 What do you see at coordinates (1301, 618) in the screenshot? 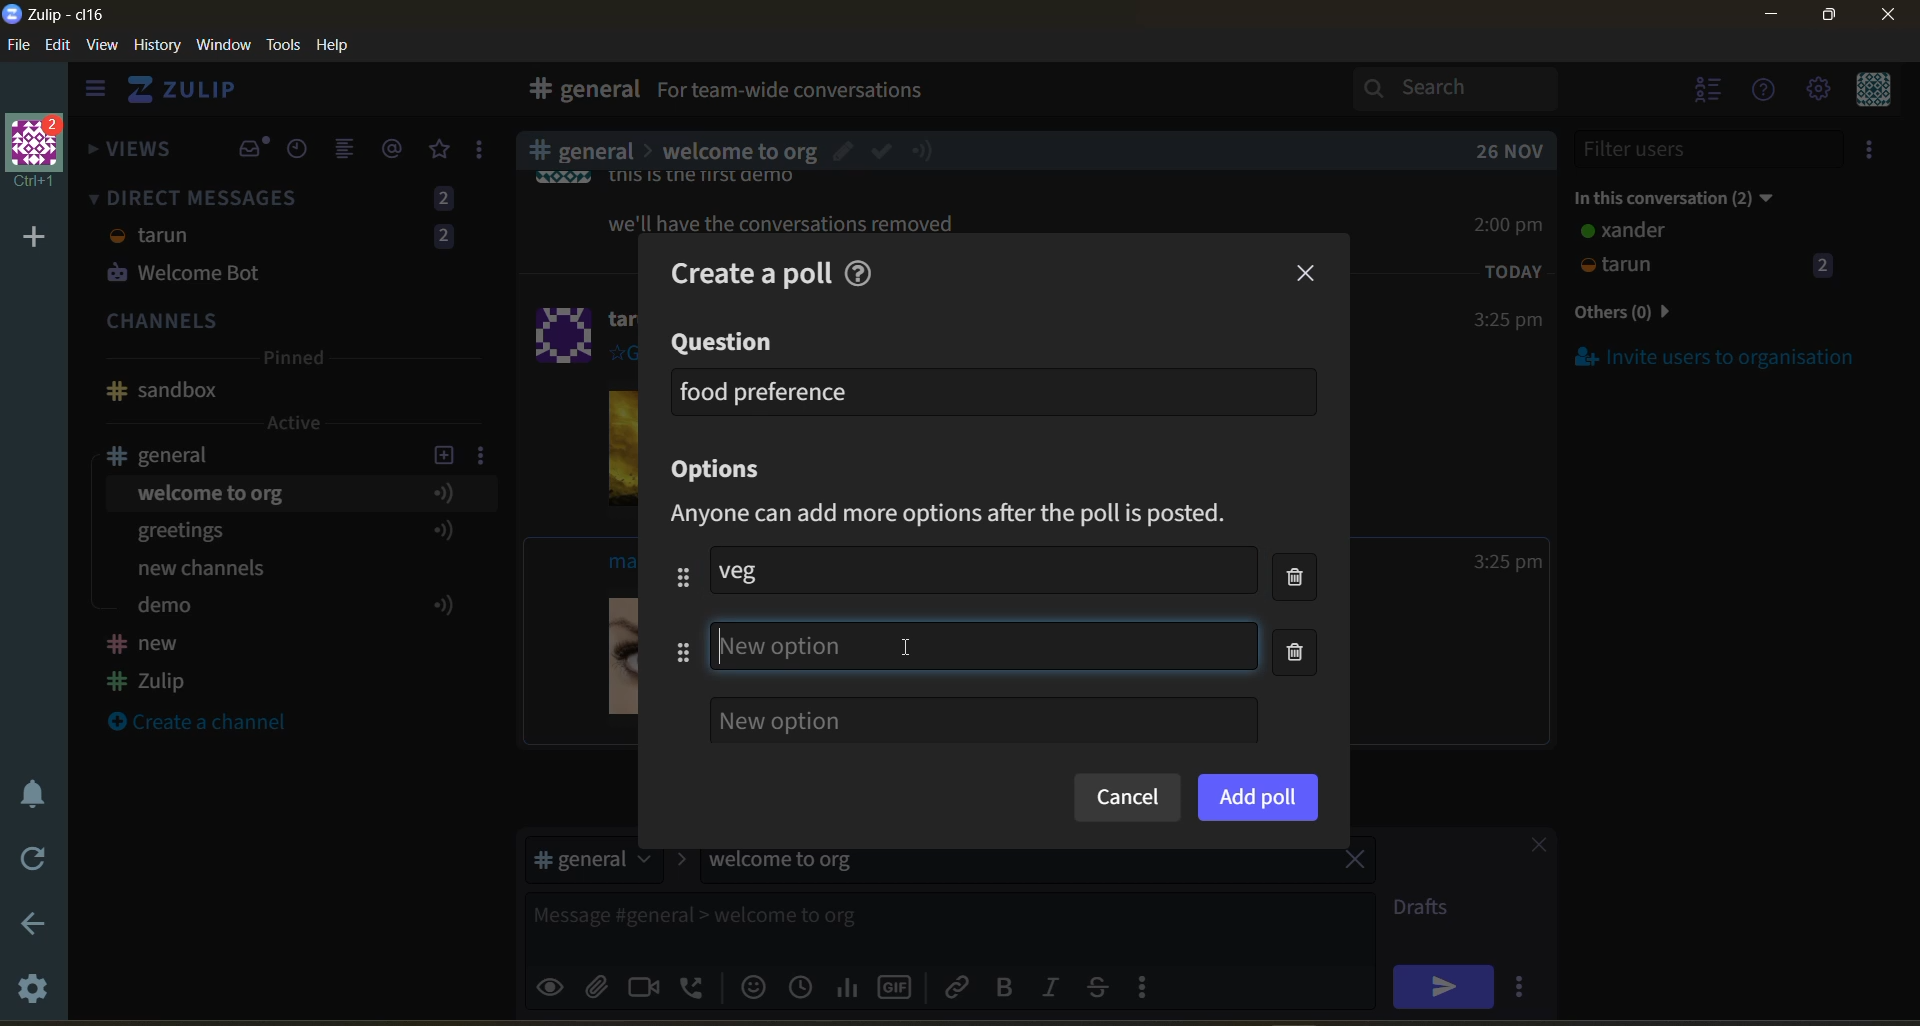
I see `delete` at bounding box center [1301, 618].